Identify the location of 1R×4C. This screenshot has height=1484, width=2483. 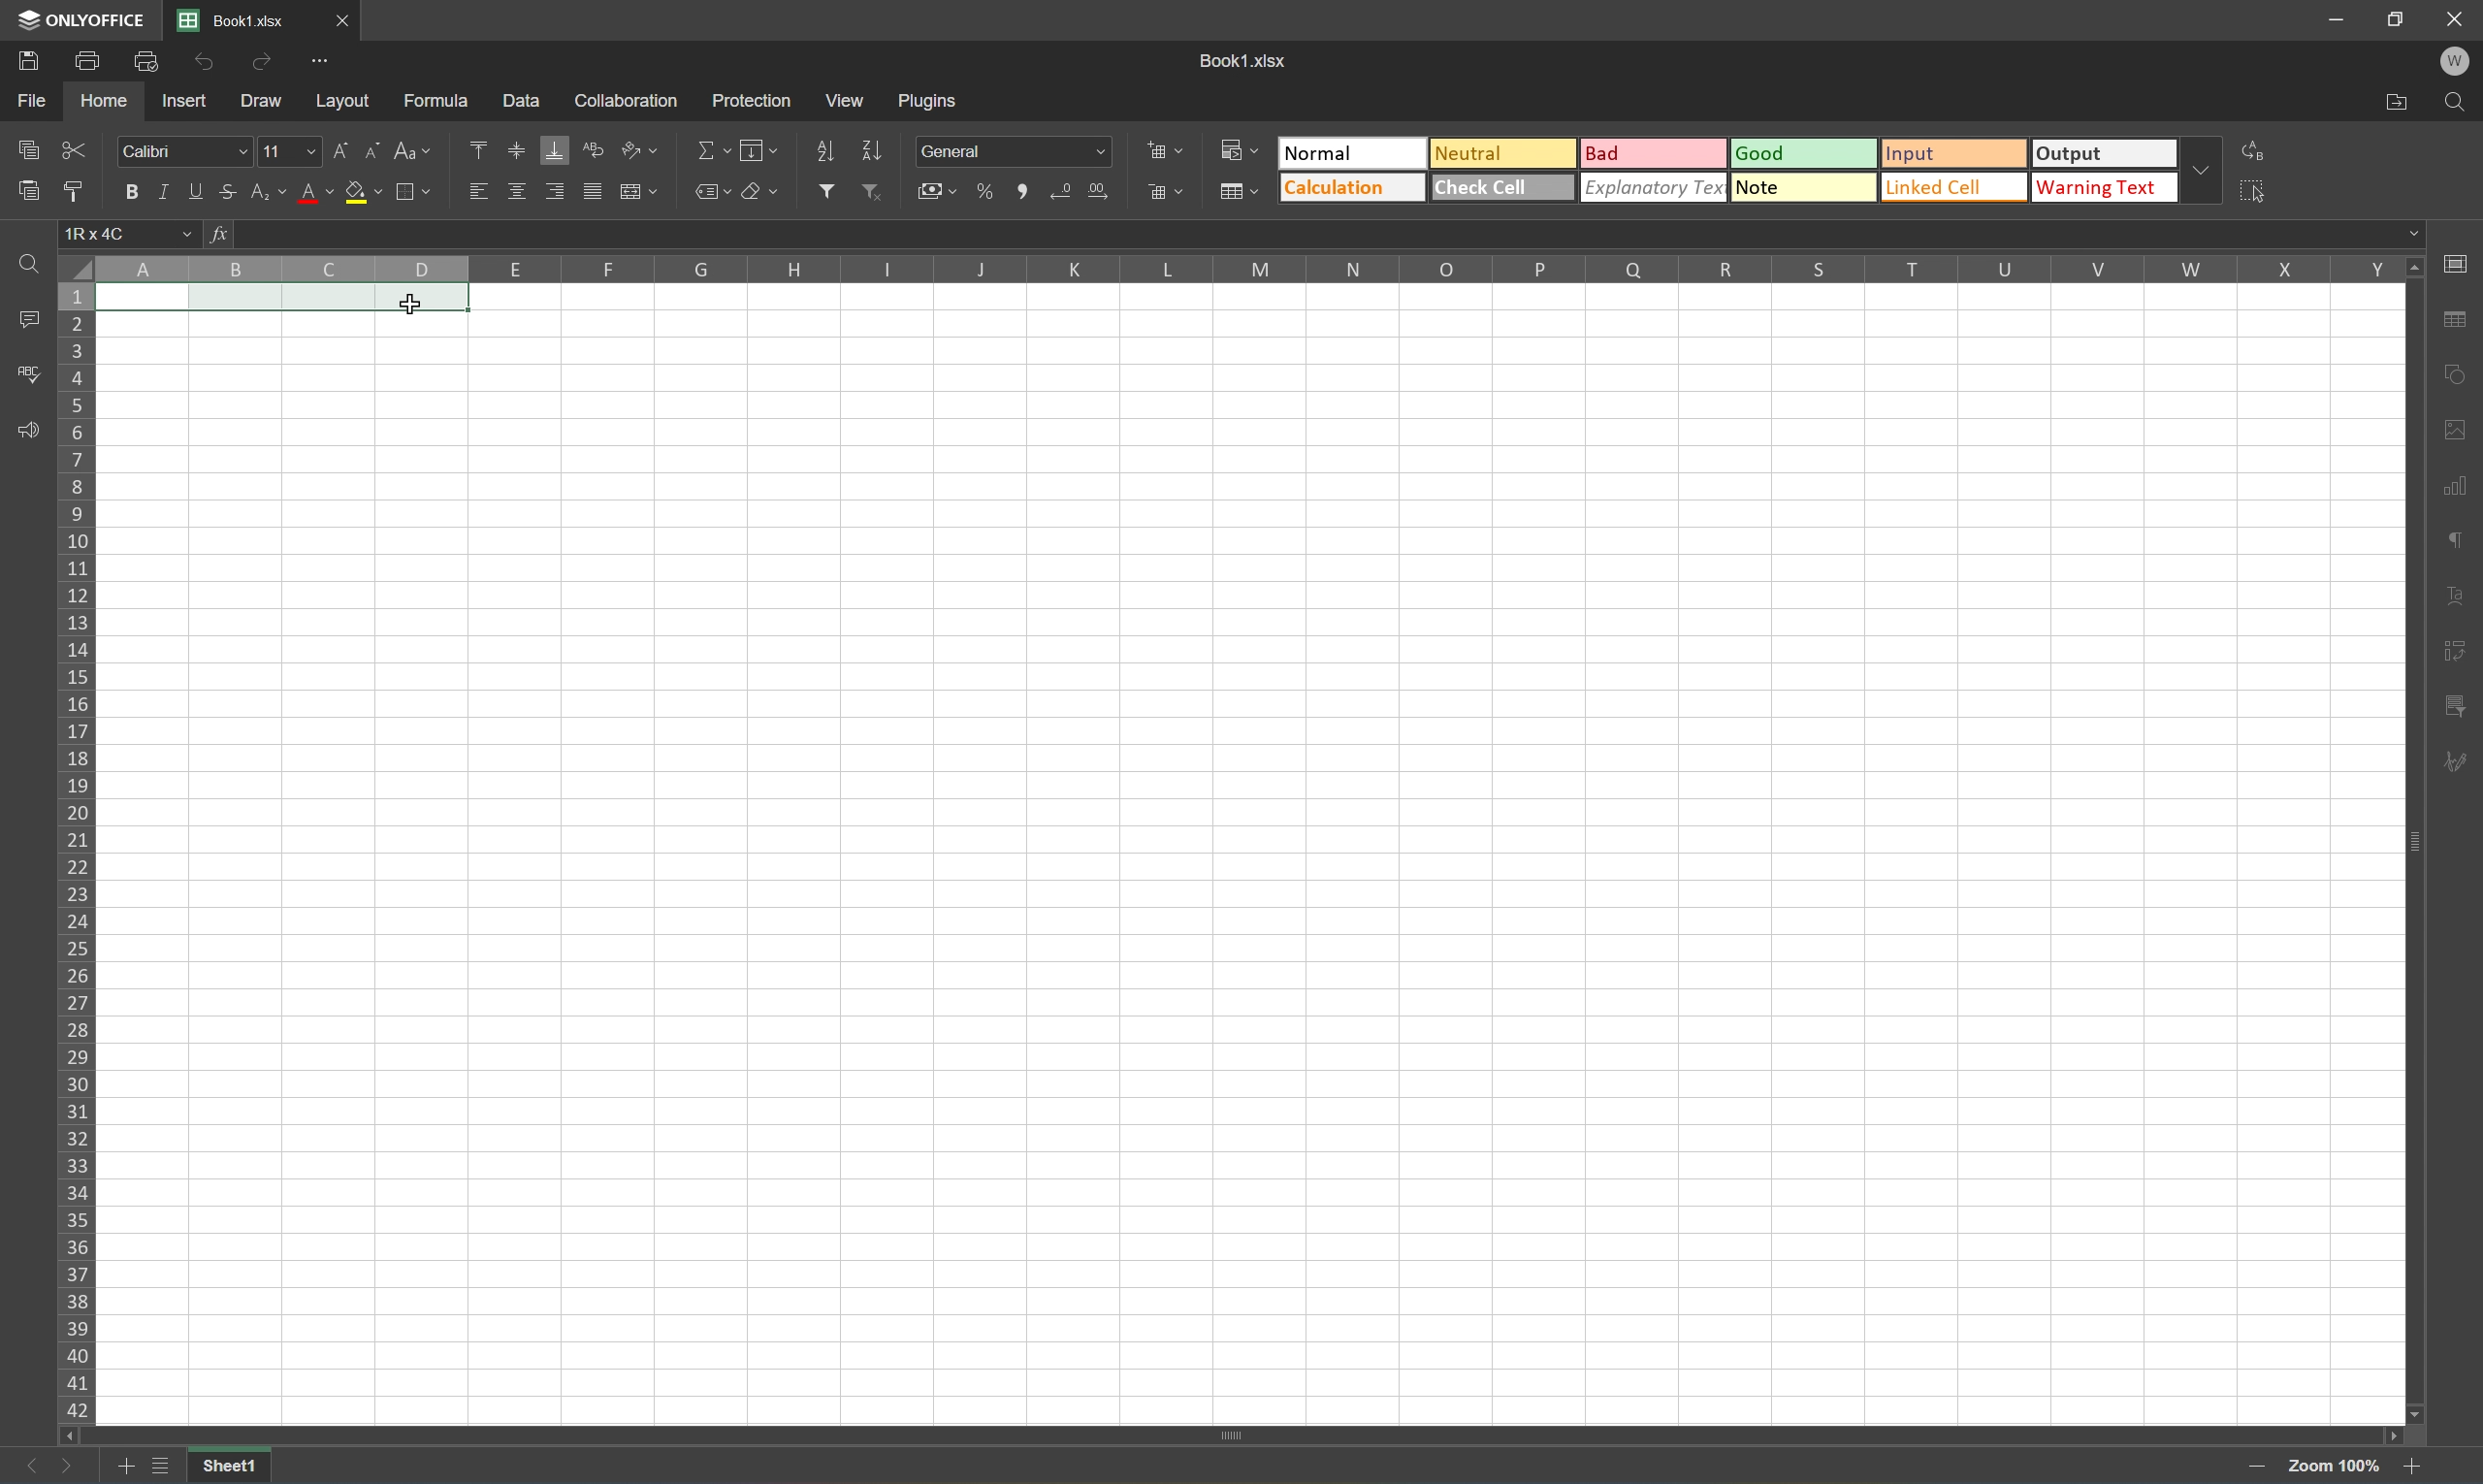
(132, 236).